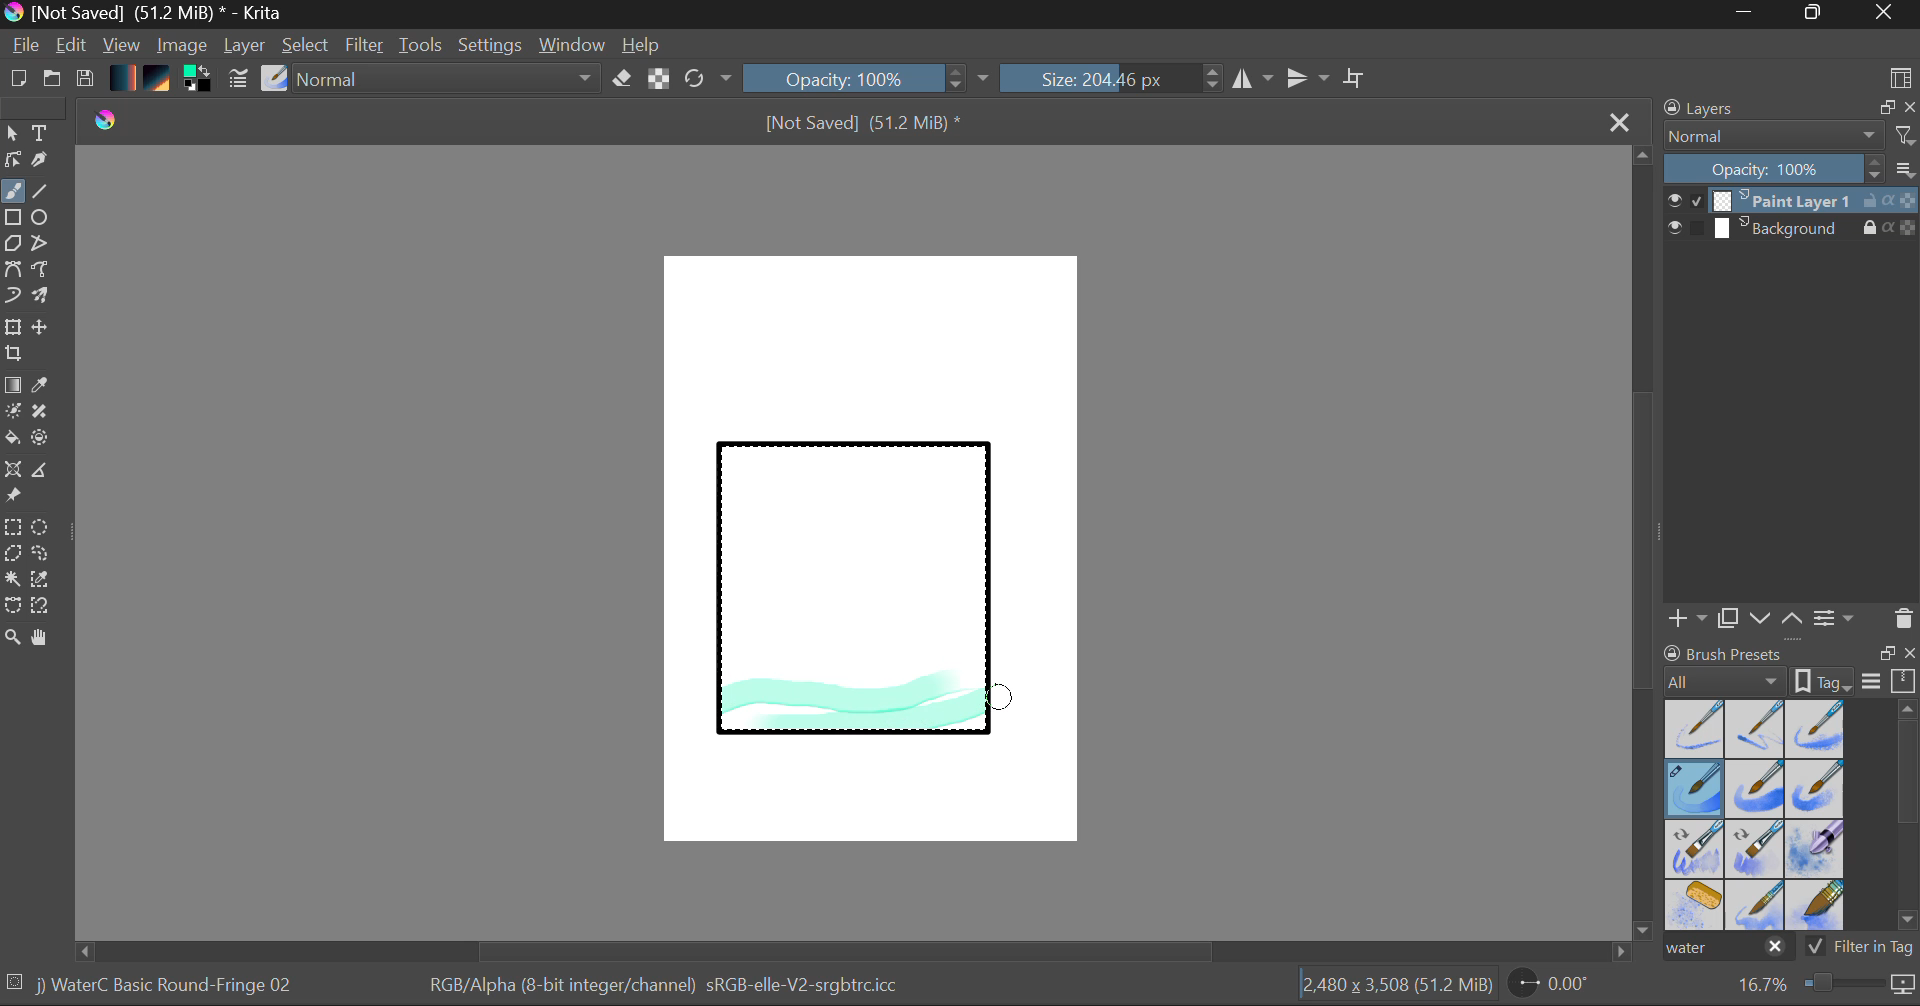 The width and height of the screenshot is (1920, 1006). What do you see at coordinates (1900, 76) in the screenshot?
I see `Choose Workspace` at bounding box center [1900, 76].